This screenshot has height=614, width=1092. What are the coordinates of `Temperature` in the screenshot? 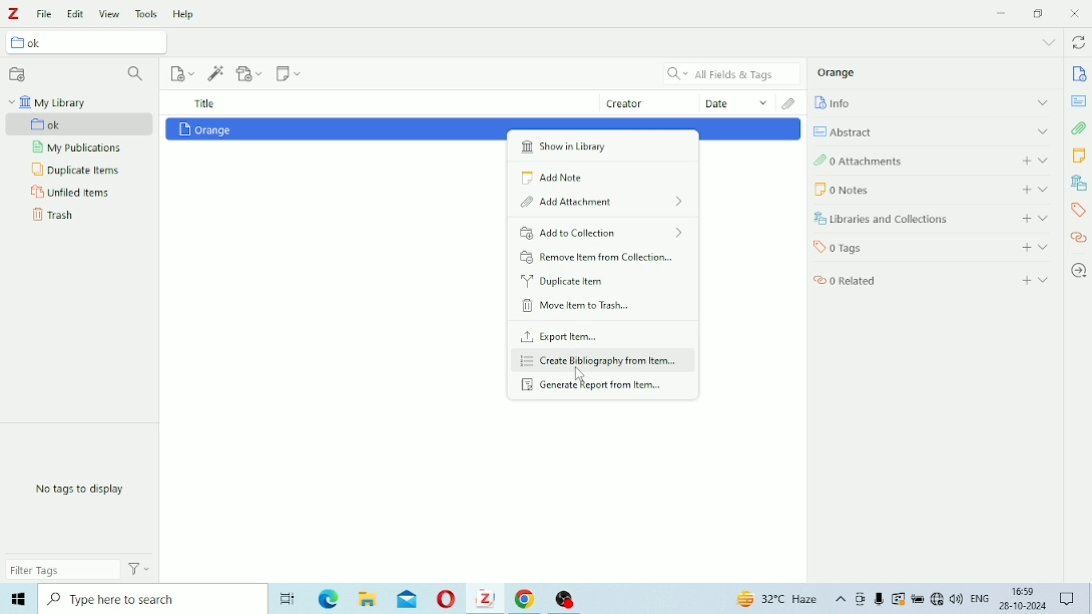 It's located at (779, 600).